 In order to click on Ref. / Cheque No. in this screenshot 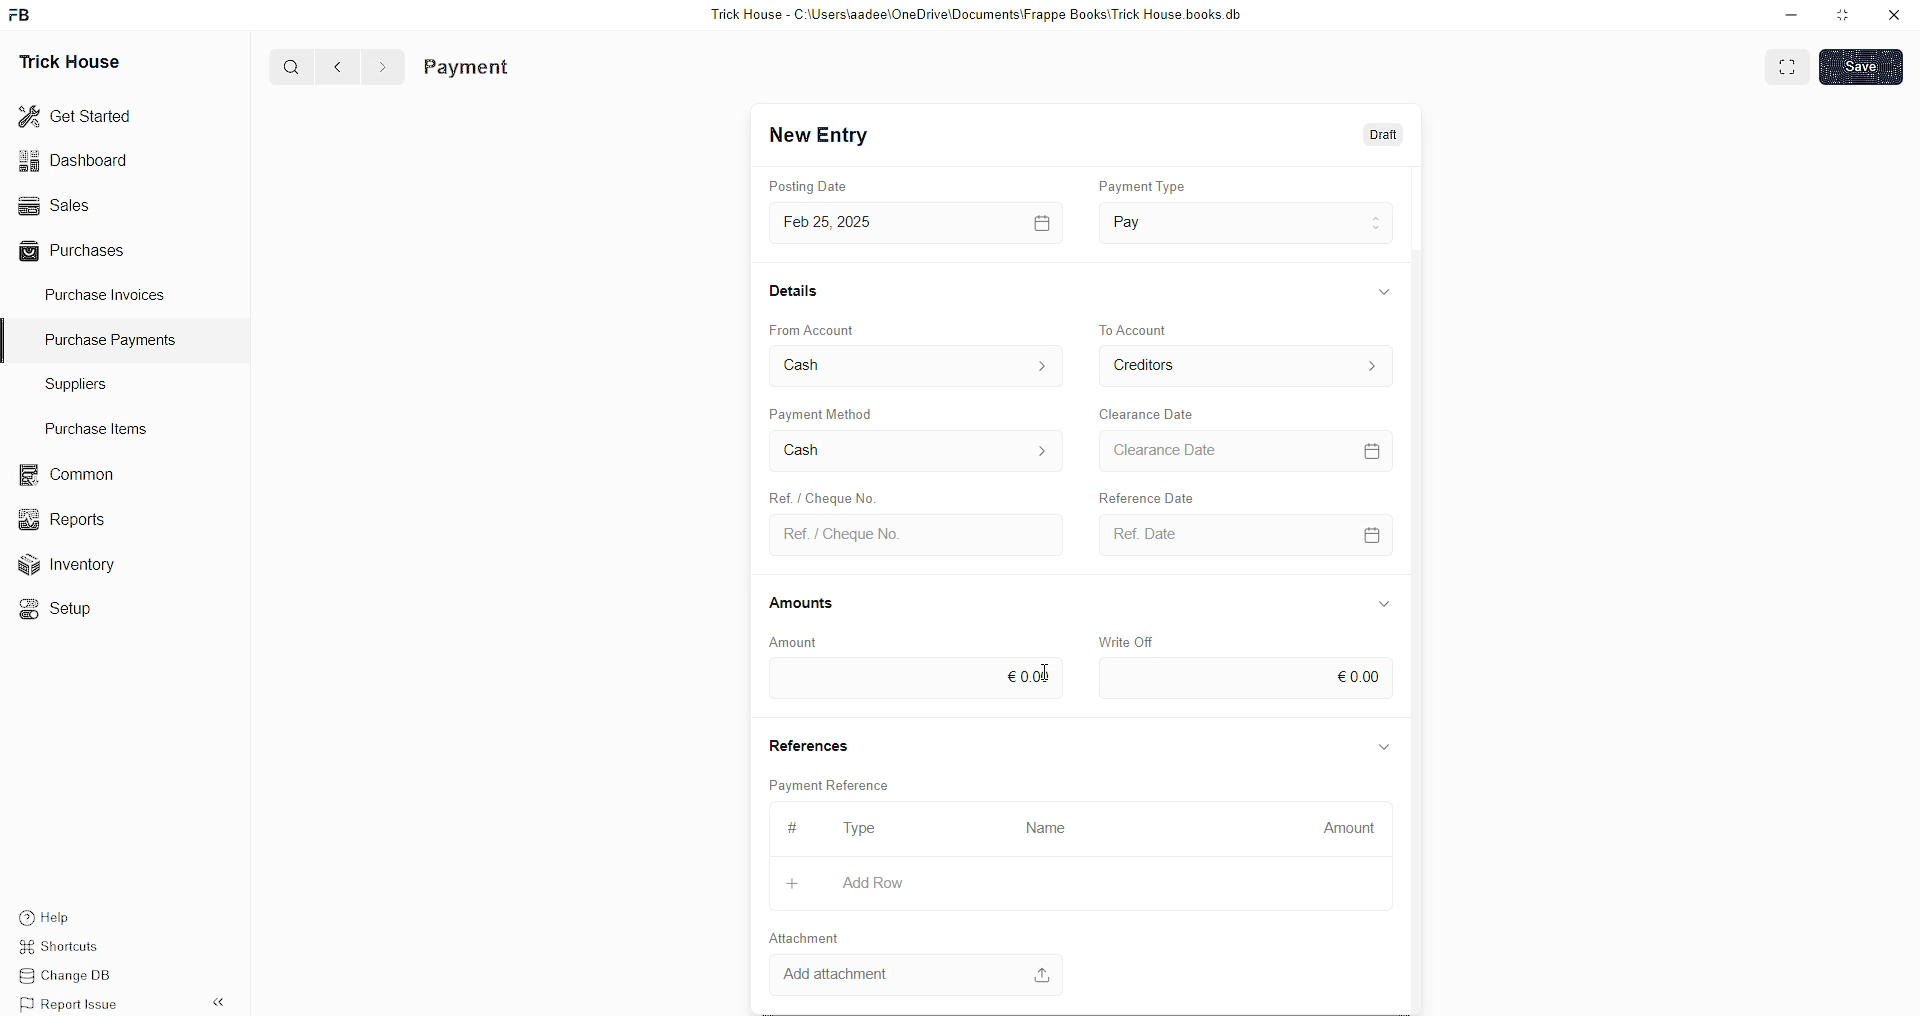, I will do `click(837, 537)`.